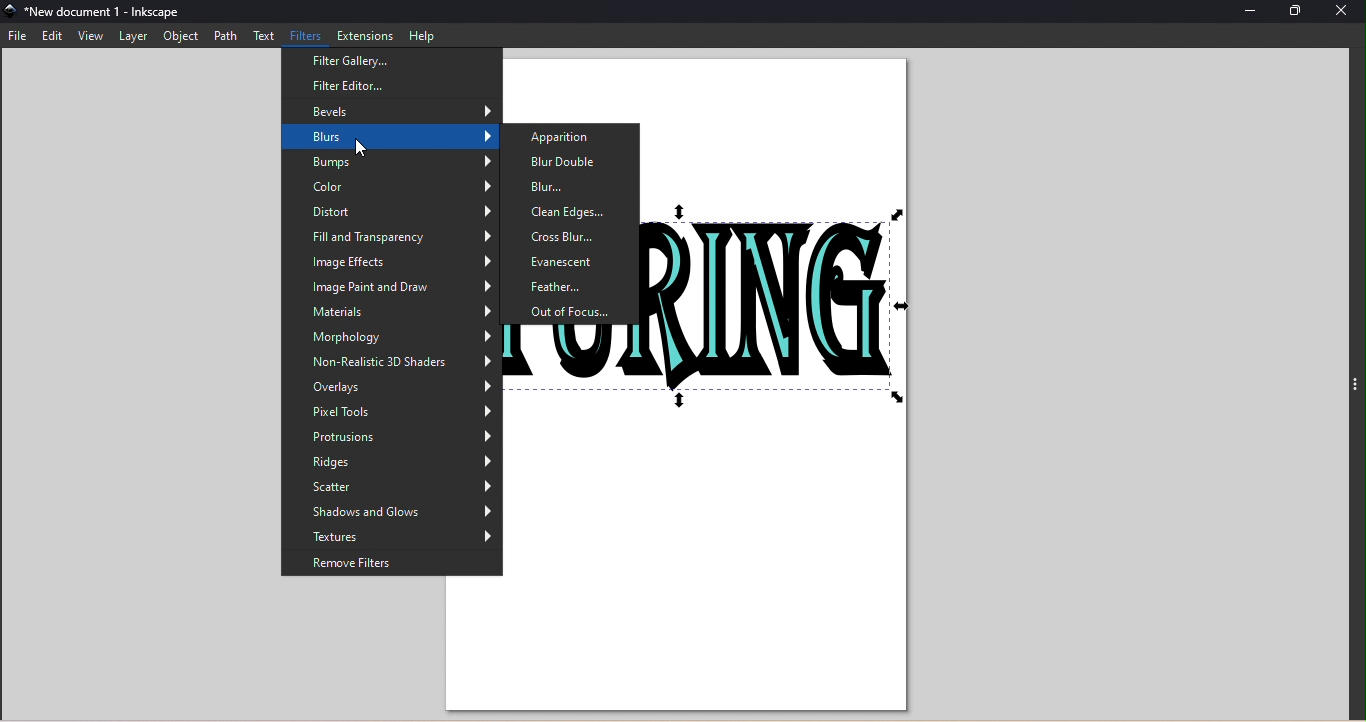 This screenshot has height=722, width=1366. What do you see at coordinates (135, 37) in the screenshot?
I see `Layer` at bounding box center [135, 37].